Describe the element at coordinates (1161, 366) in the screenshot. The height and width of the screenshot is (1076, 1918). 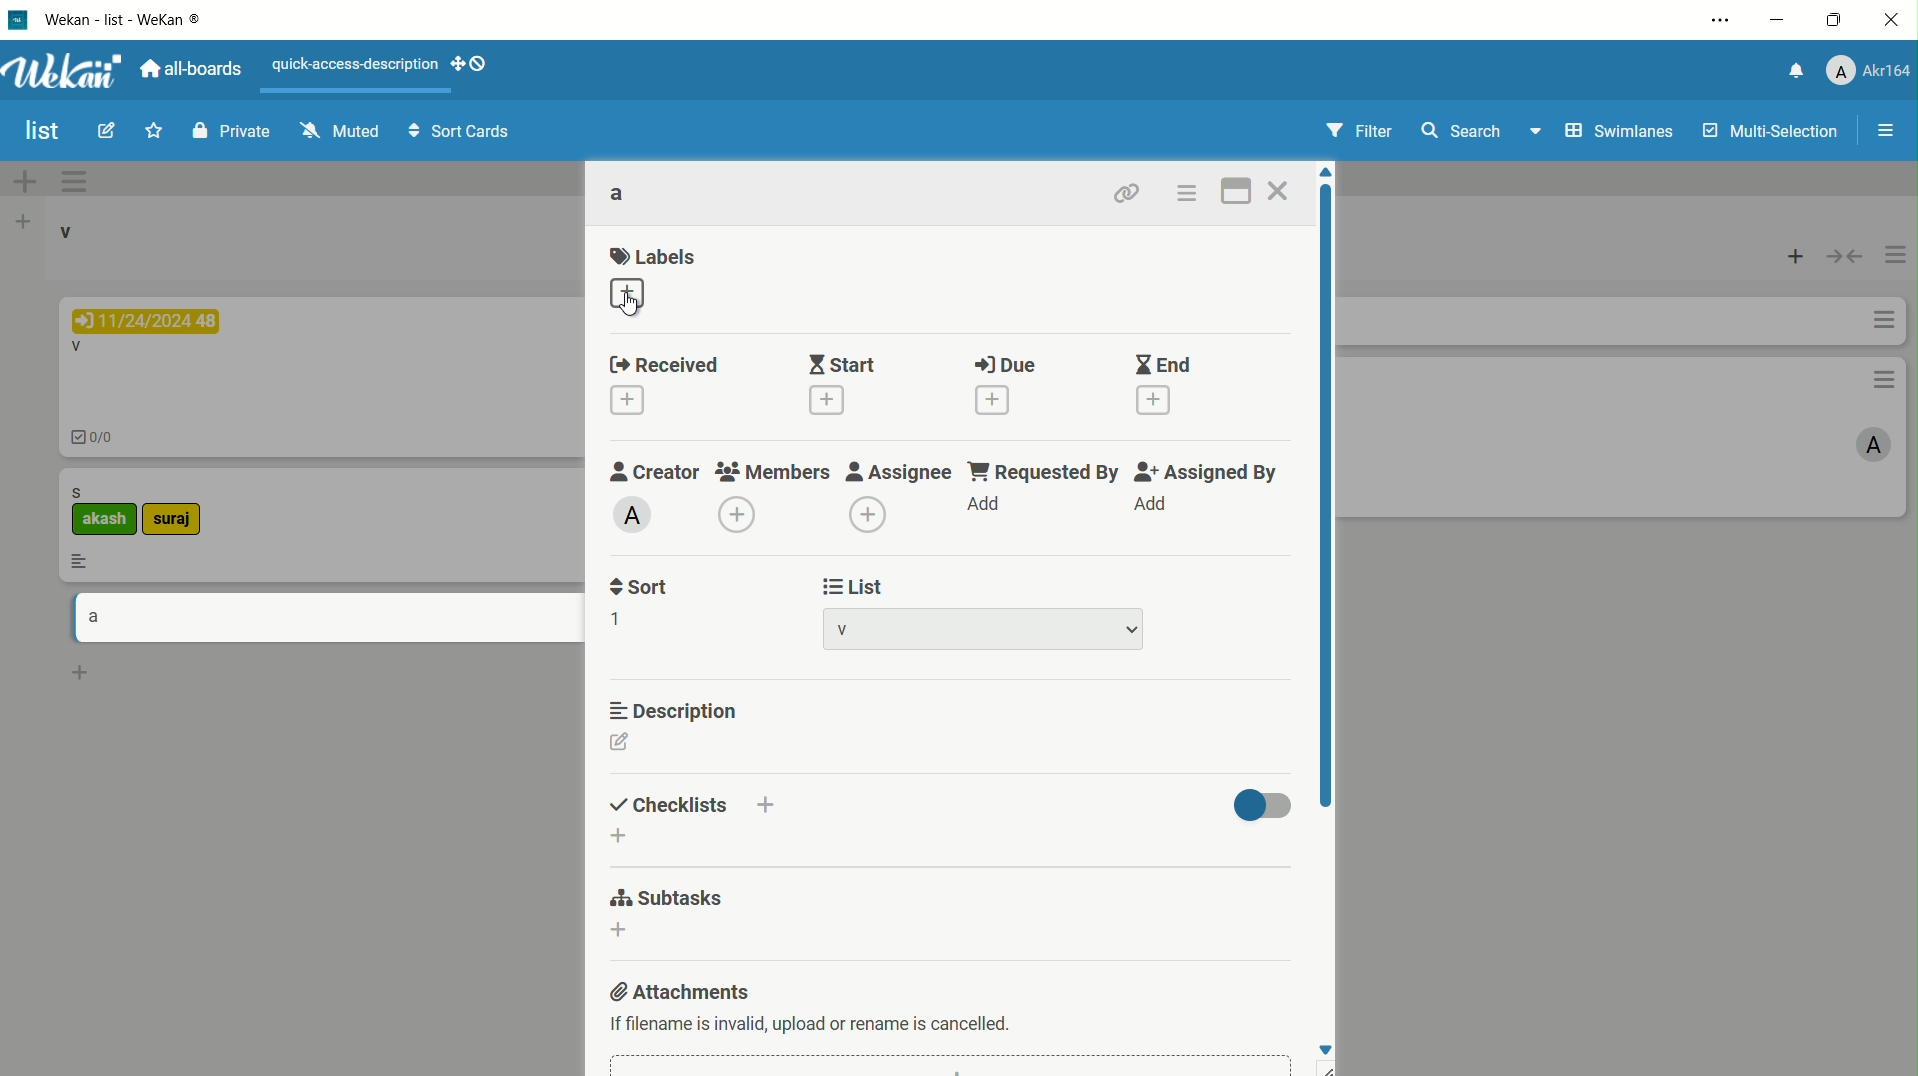
I see `end` at that location.